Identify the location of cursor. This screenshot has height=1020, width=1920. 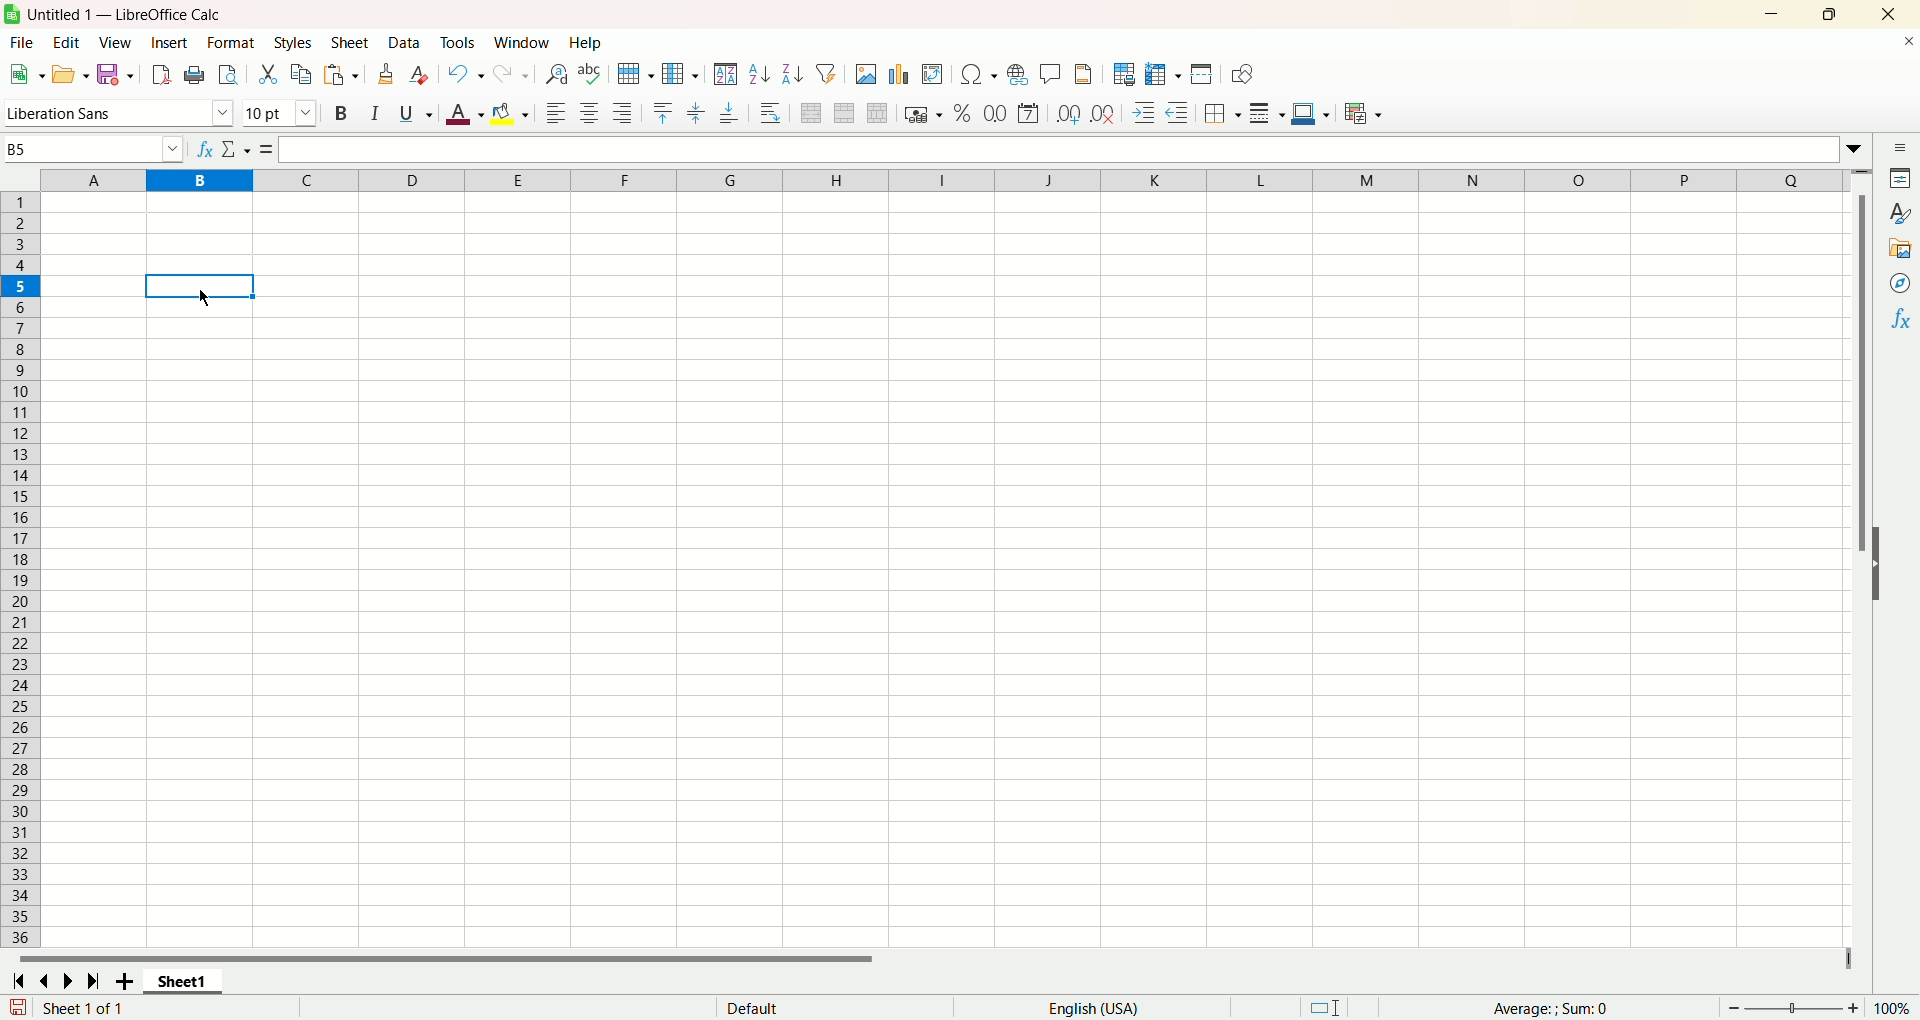
(207, 299).